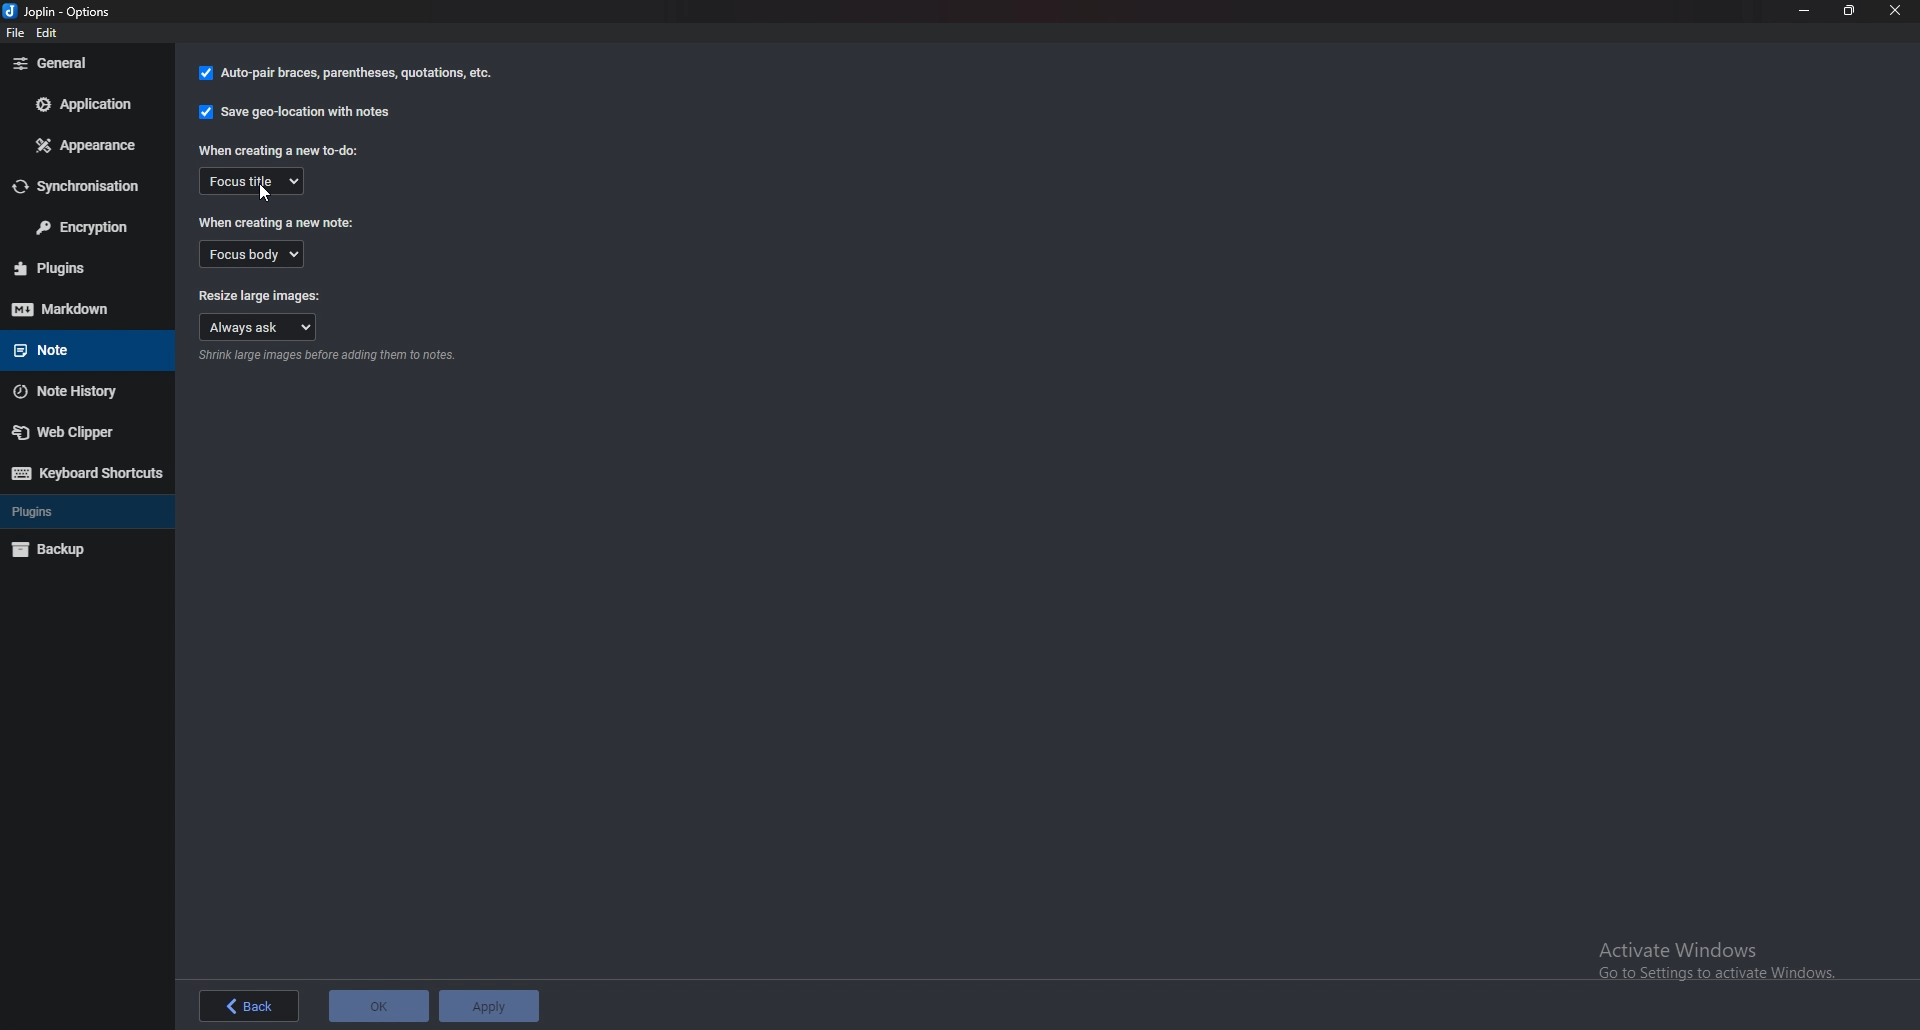 The image size is (1920, 1030). What do you see at coordinates (260, 293) in the screenshot?
I see `Resize large images` at bounding box center [260, 293].